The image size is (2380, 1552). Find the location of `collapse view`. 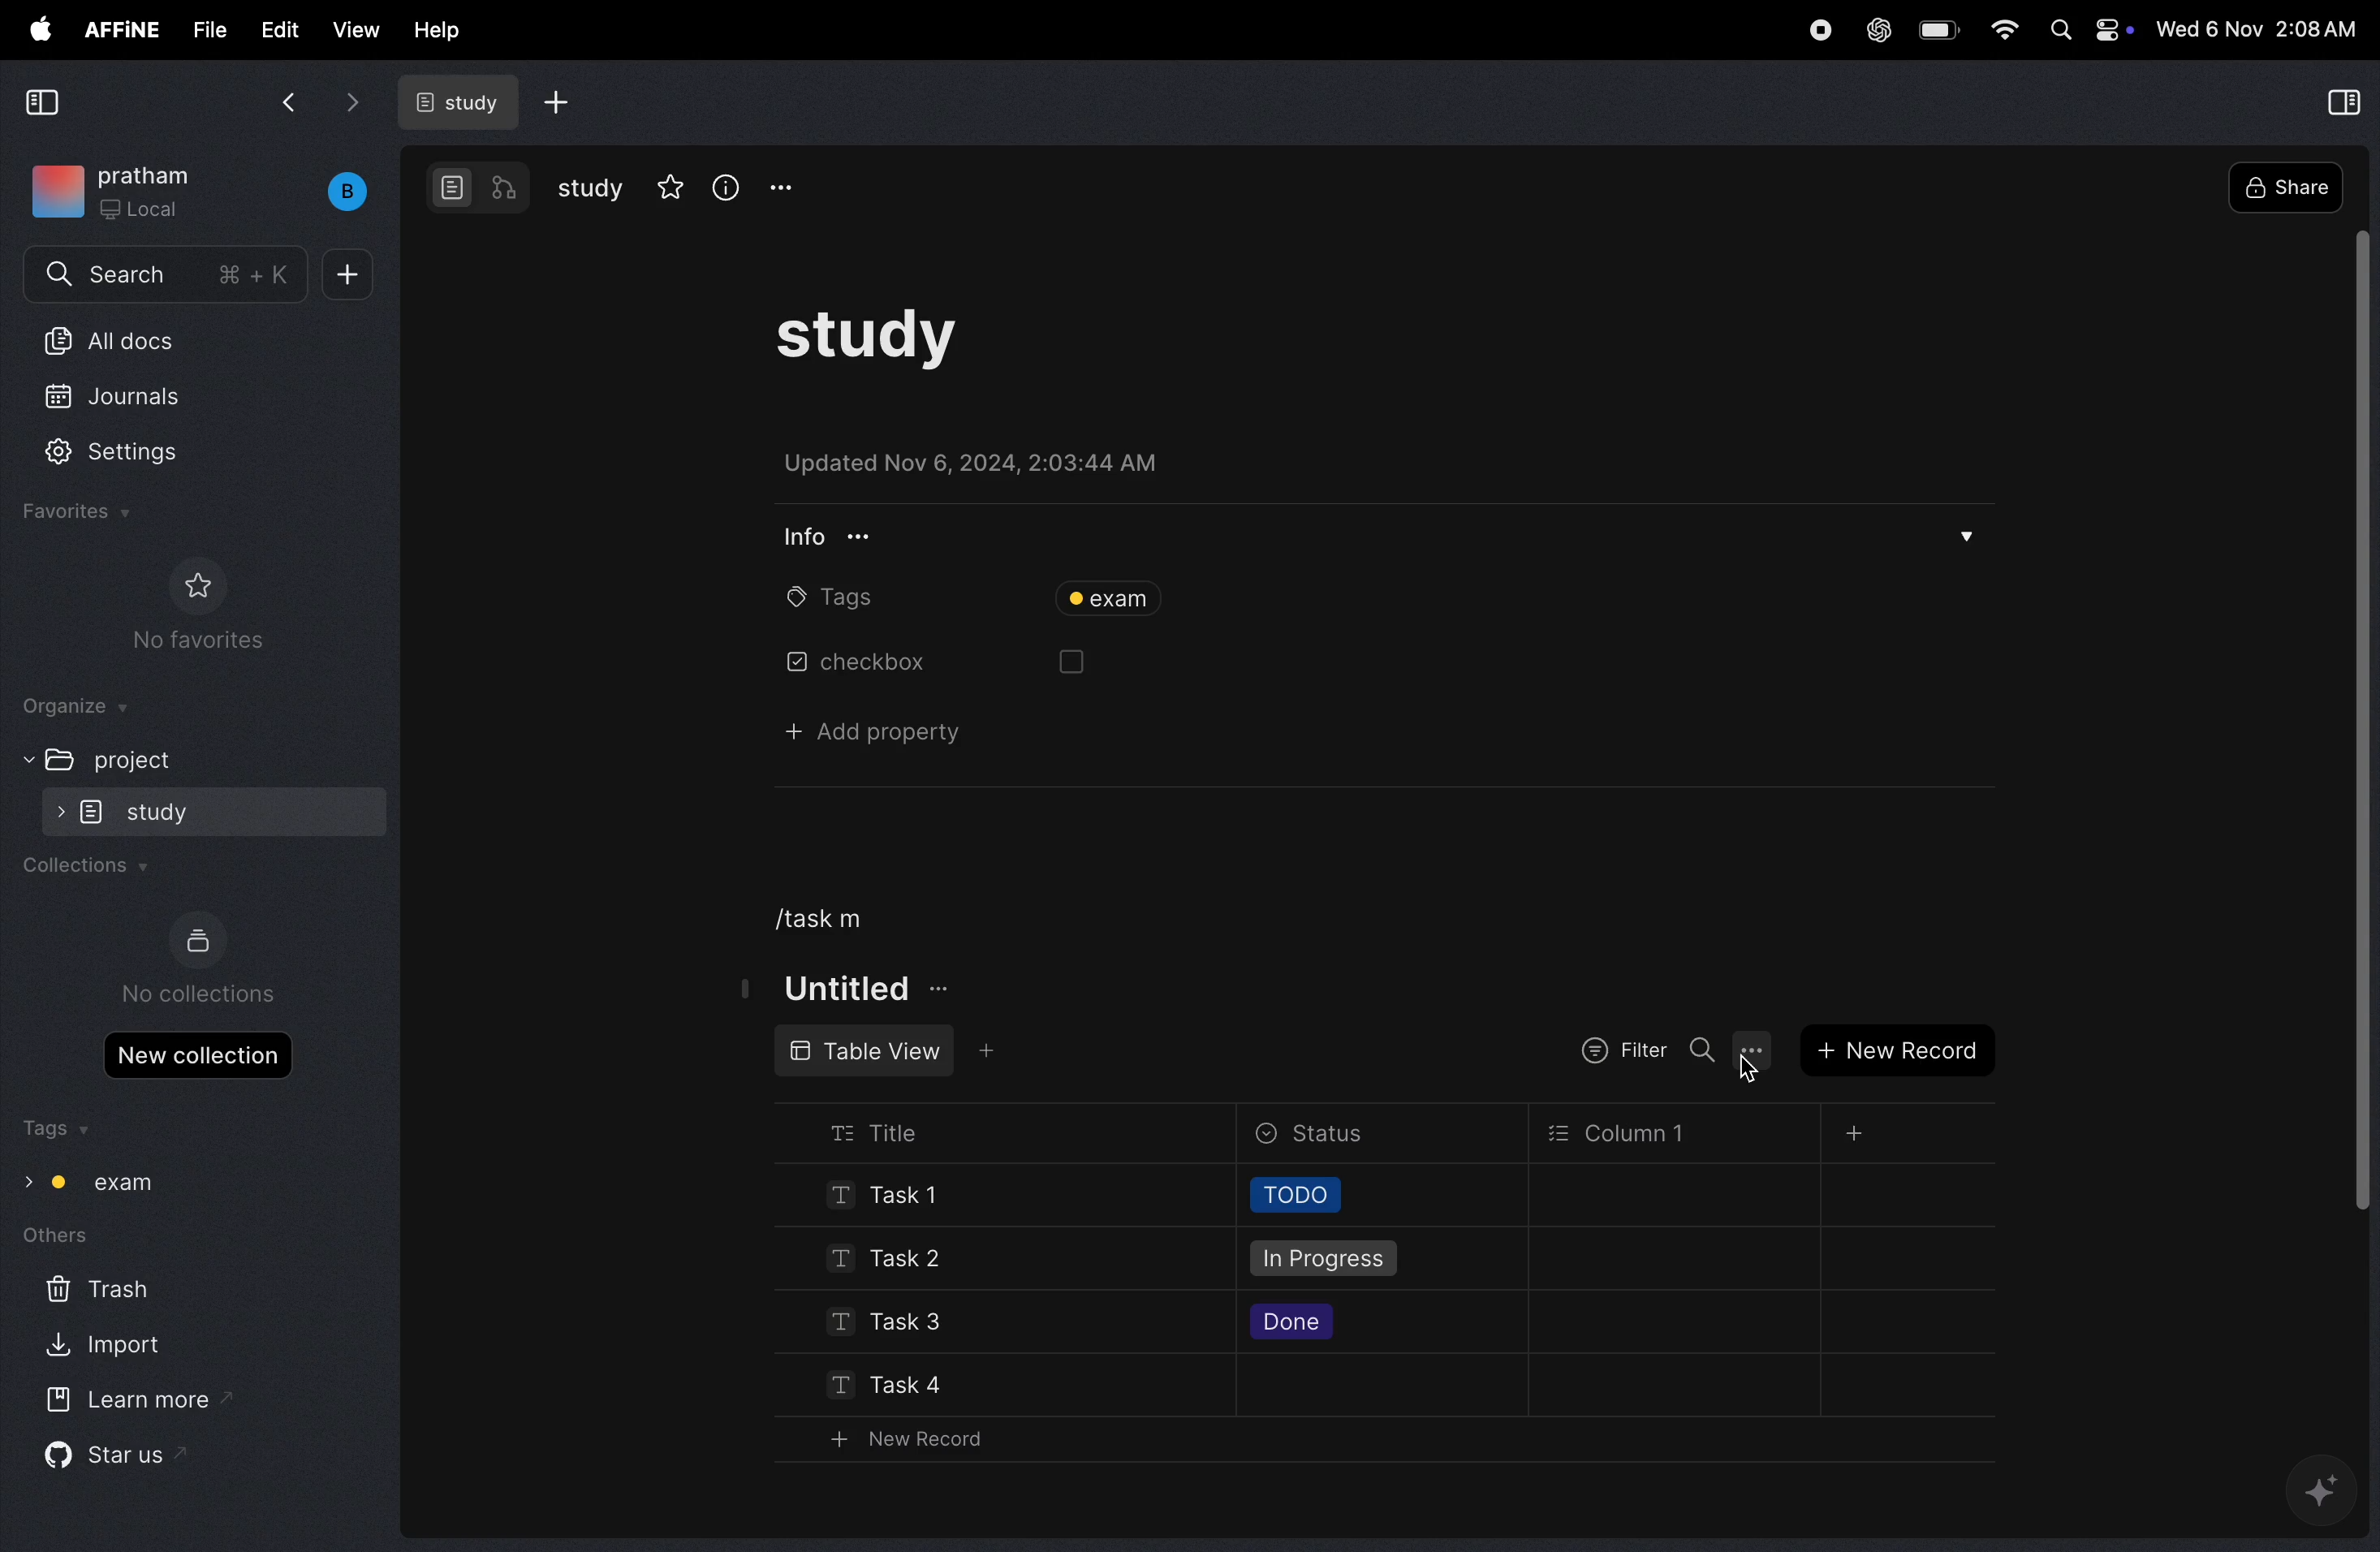

collapse view is located at coordinates (2343, 98).